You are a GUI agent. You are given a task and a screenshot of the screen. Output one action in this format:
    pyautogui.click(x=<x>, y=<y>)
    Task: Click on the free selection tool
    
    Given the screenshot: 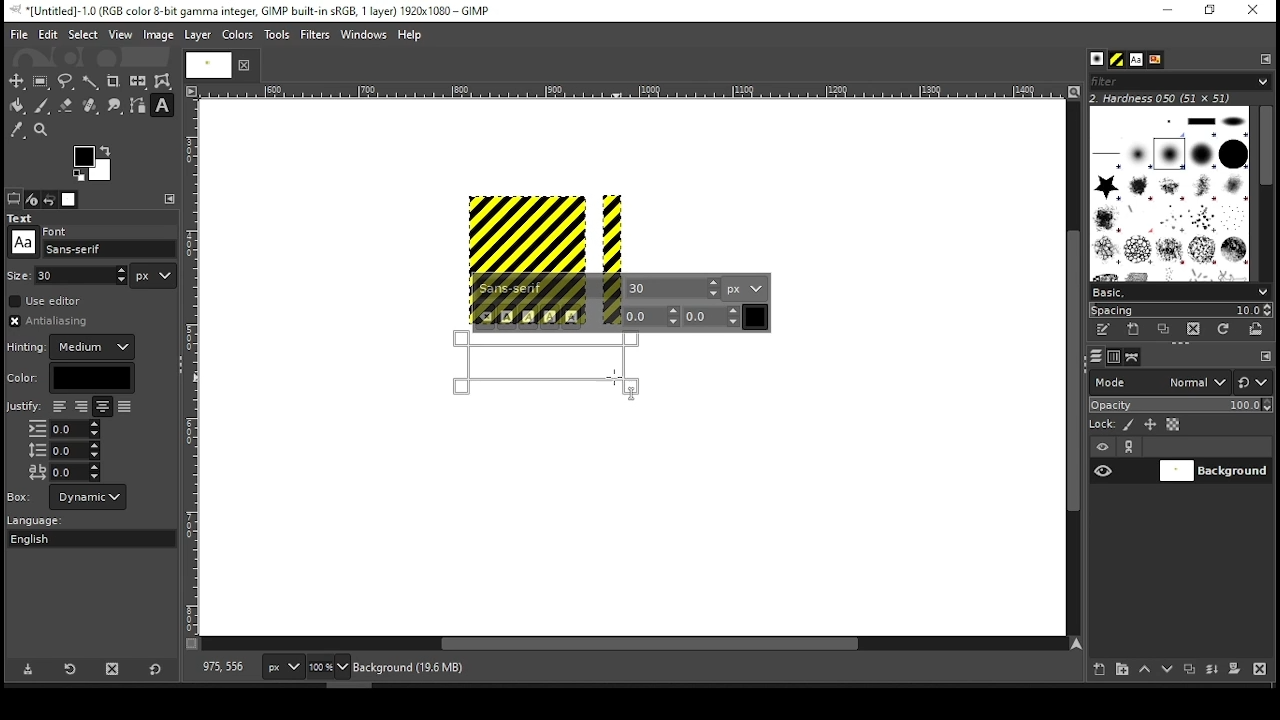 What is the action you would take?
    pyautogui.click(x=68, y=82)
    